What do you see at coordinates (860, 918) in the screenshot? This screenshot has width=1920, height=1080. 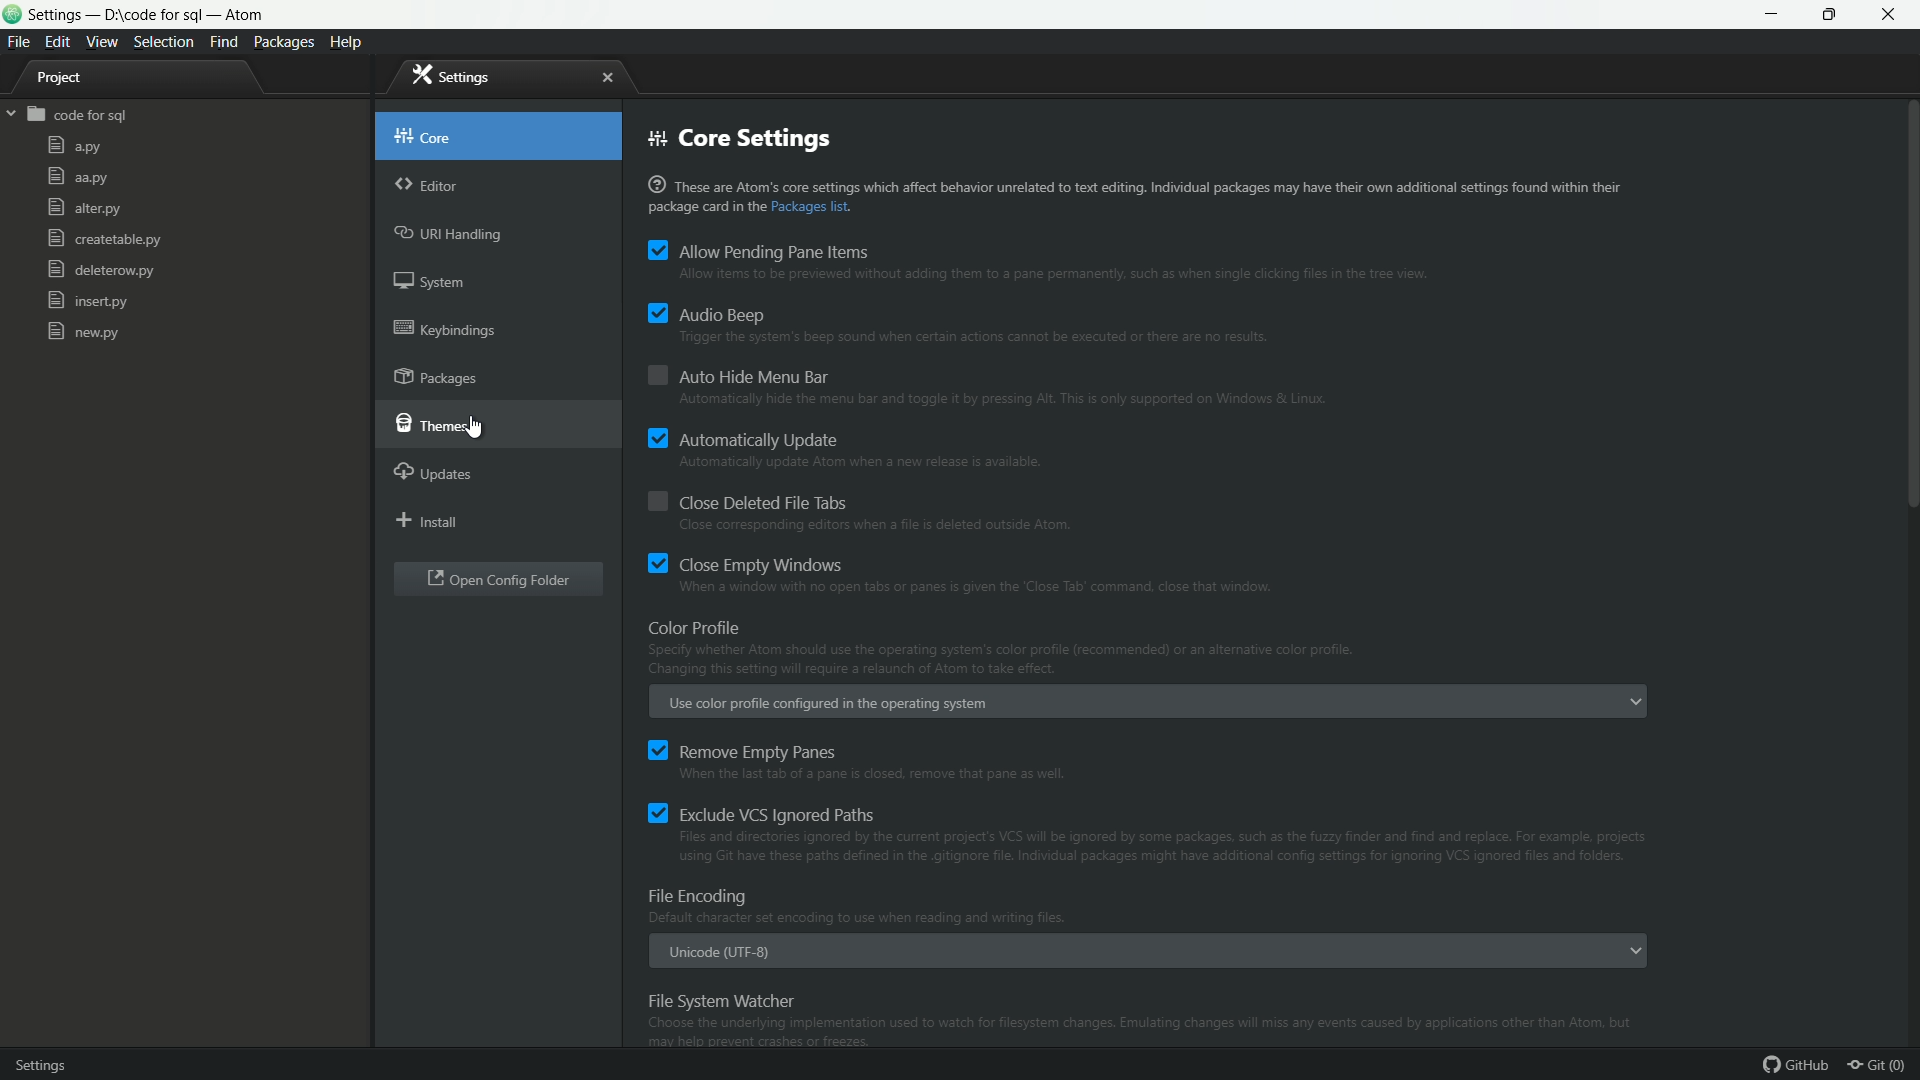 I see `default character set encoding to use when reading and writing files. ` at bounding box center [860, 918].